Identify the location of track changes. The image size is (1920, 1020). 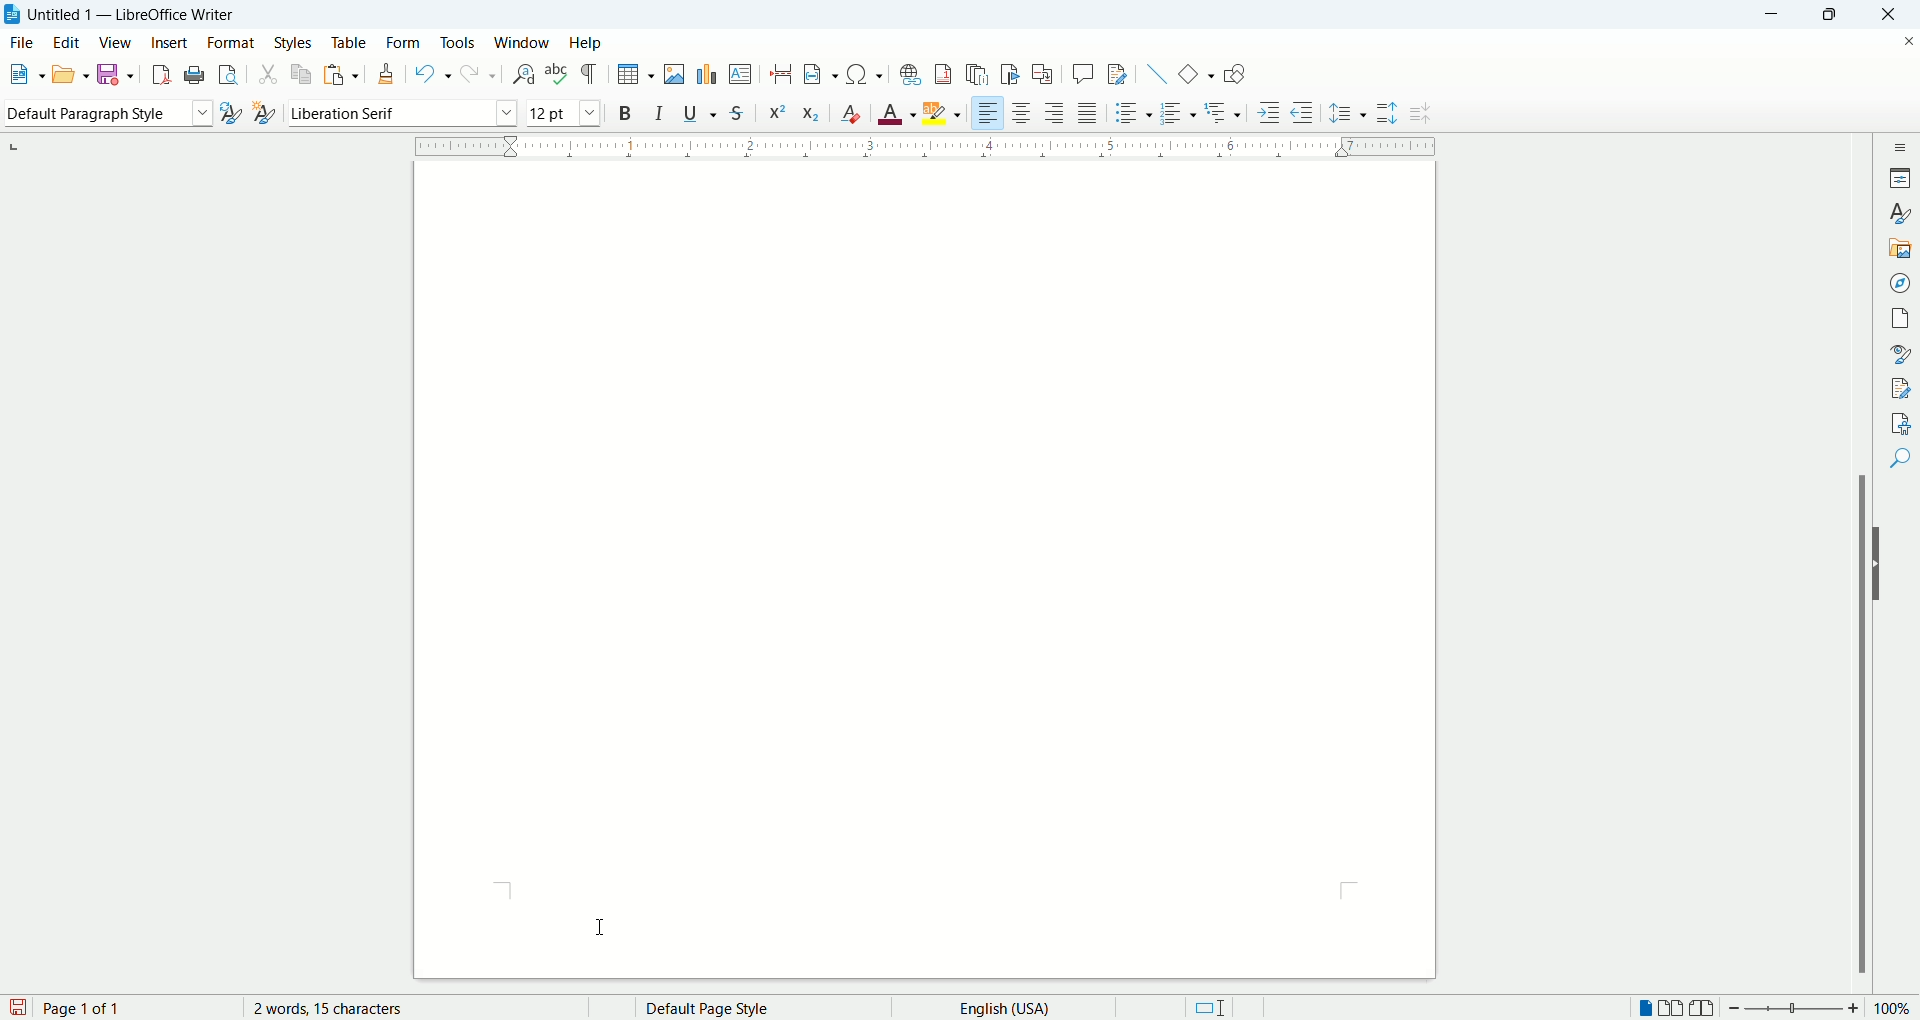
(1117, 75).